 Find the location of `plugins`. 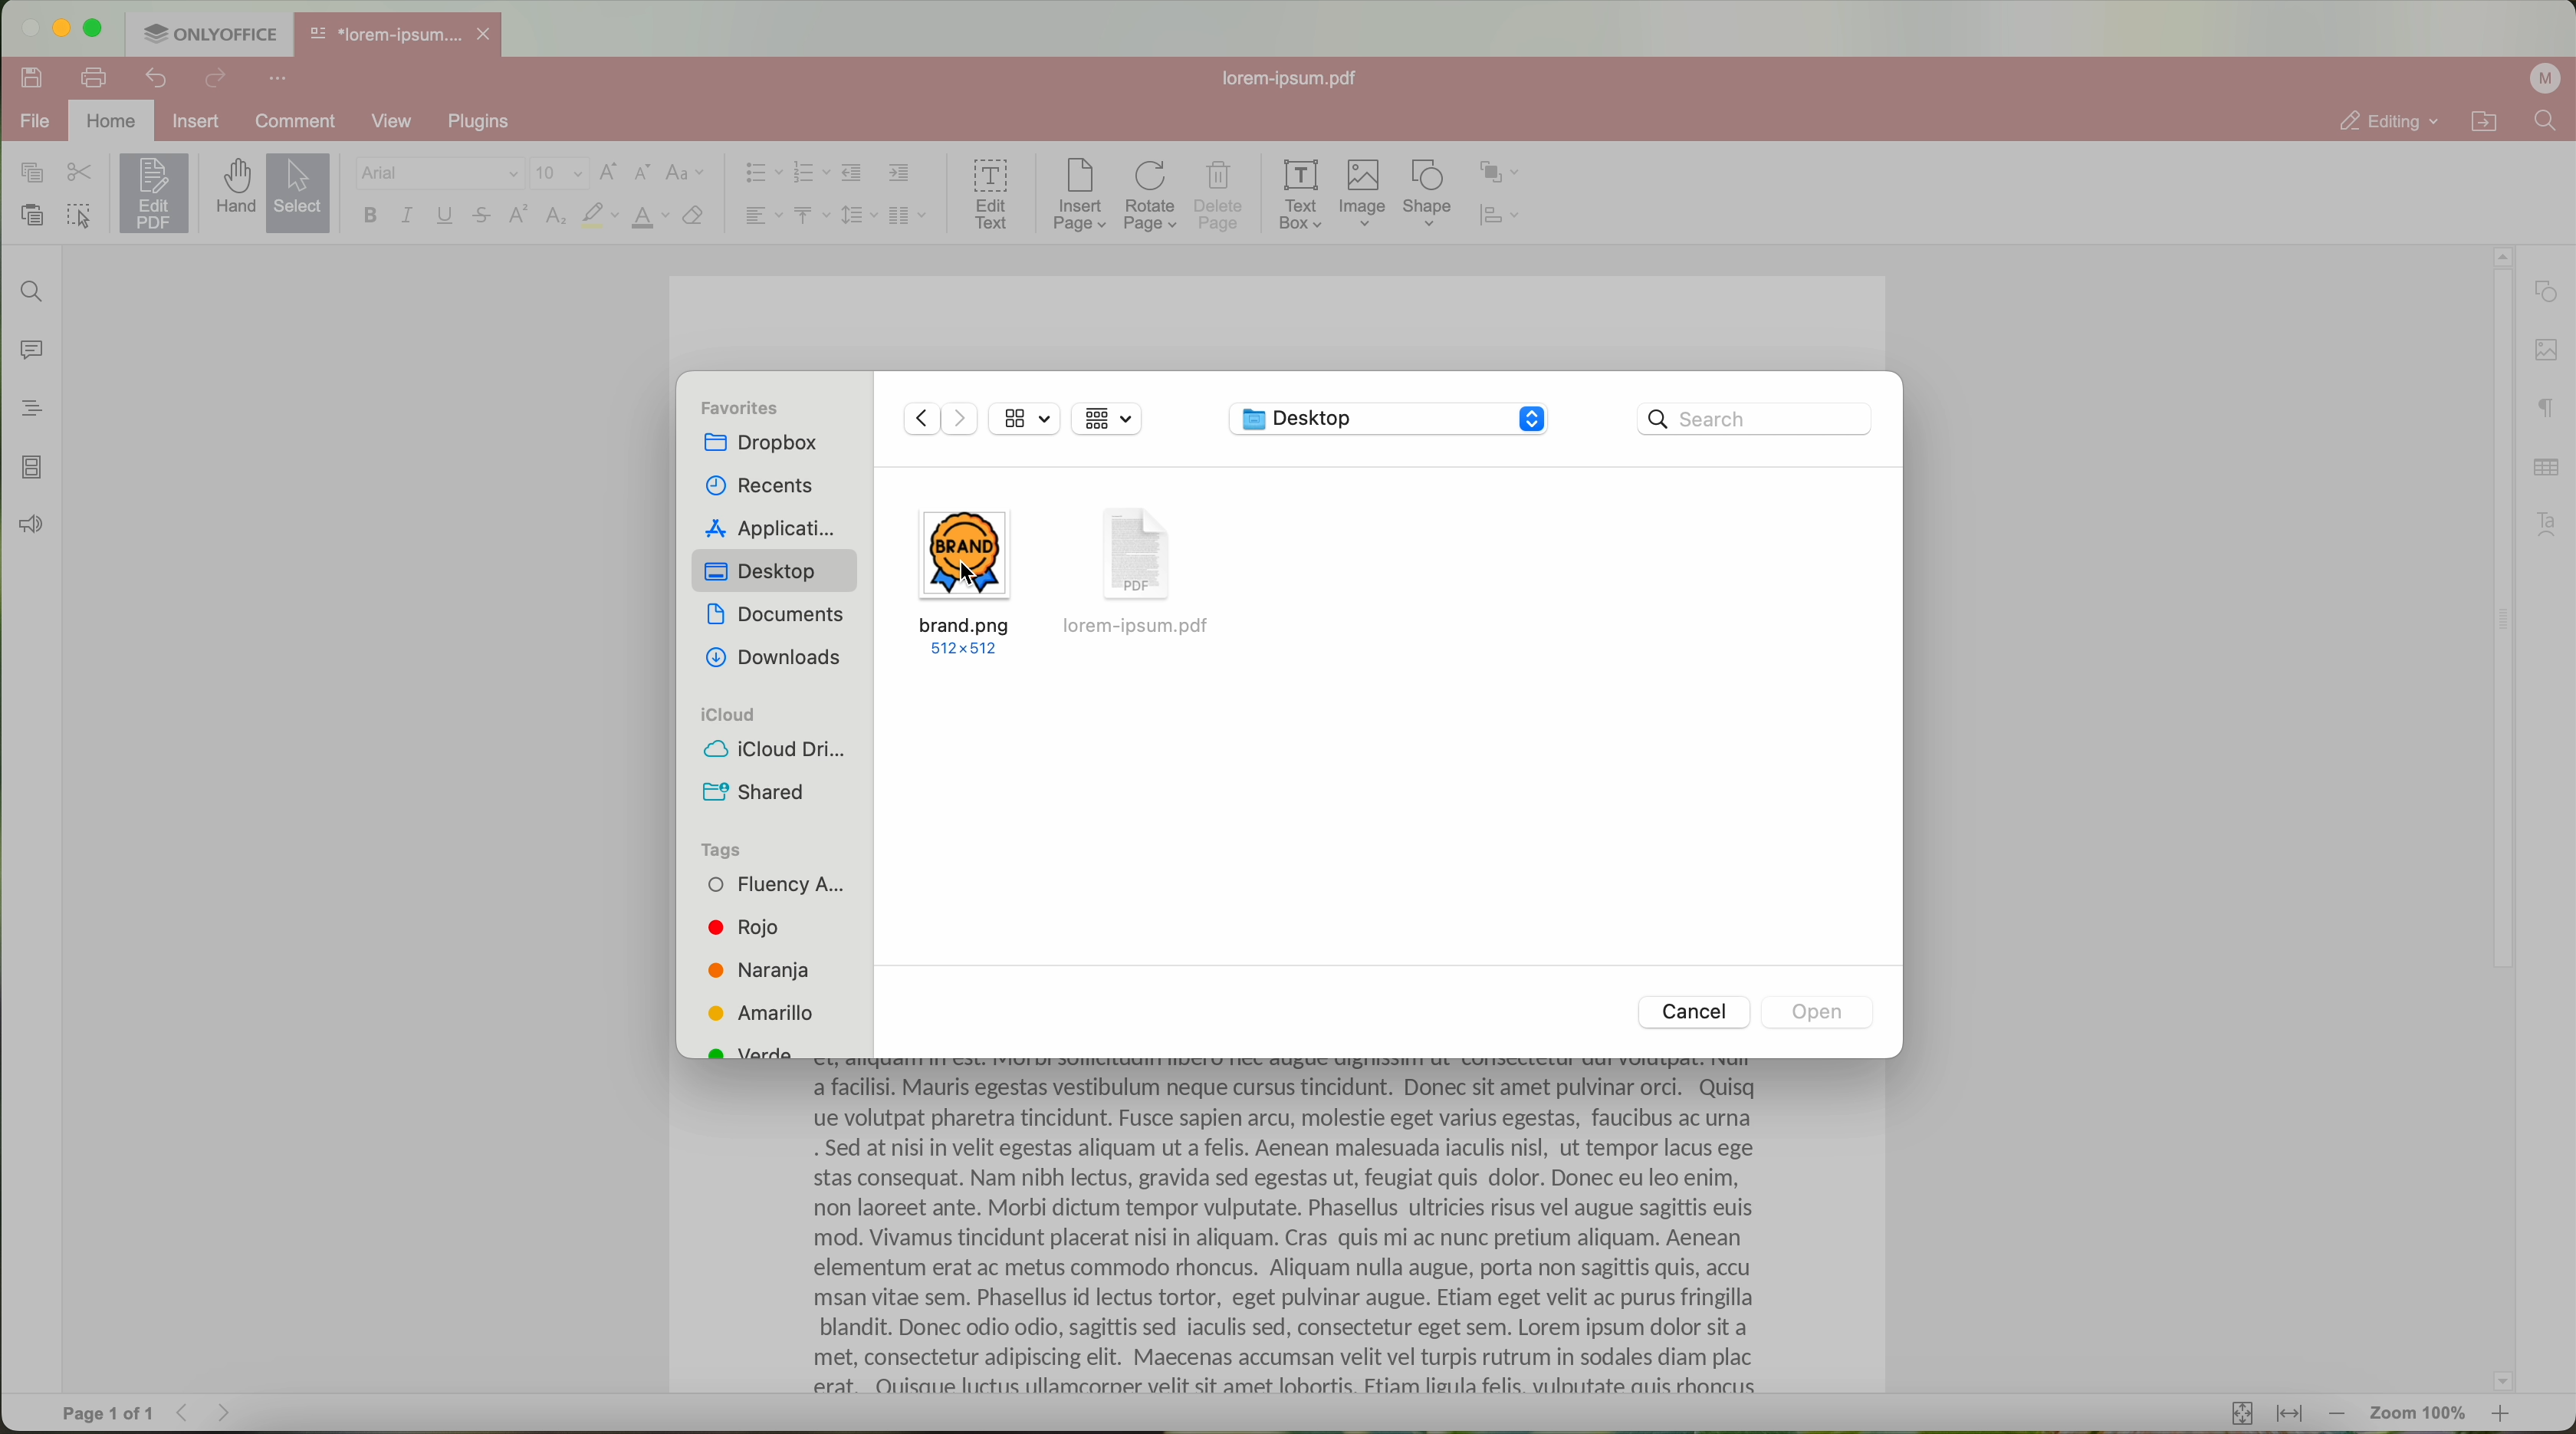

plugins is located at coordinates (490, 121).